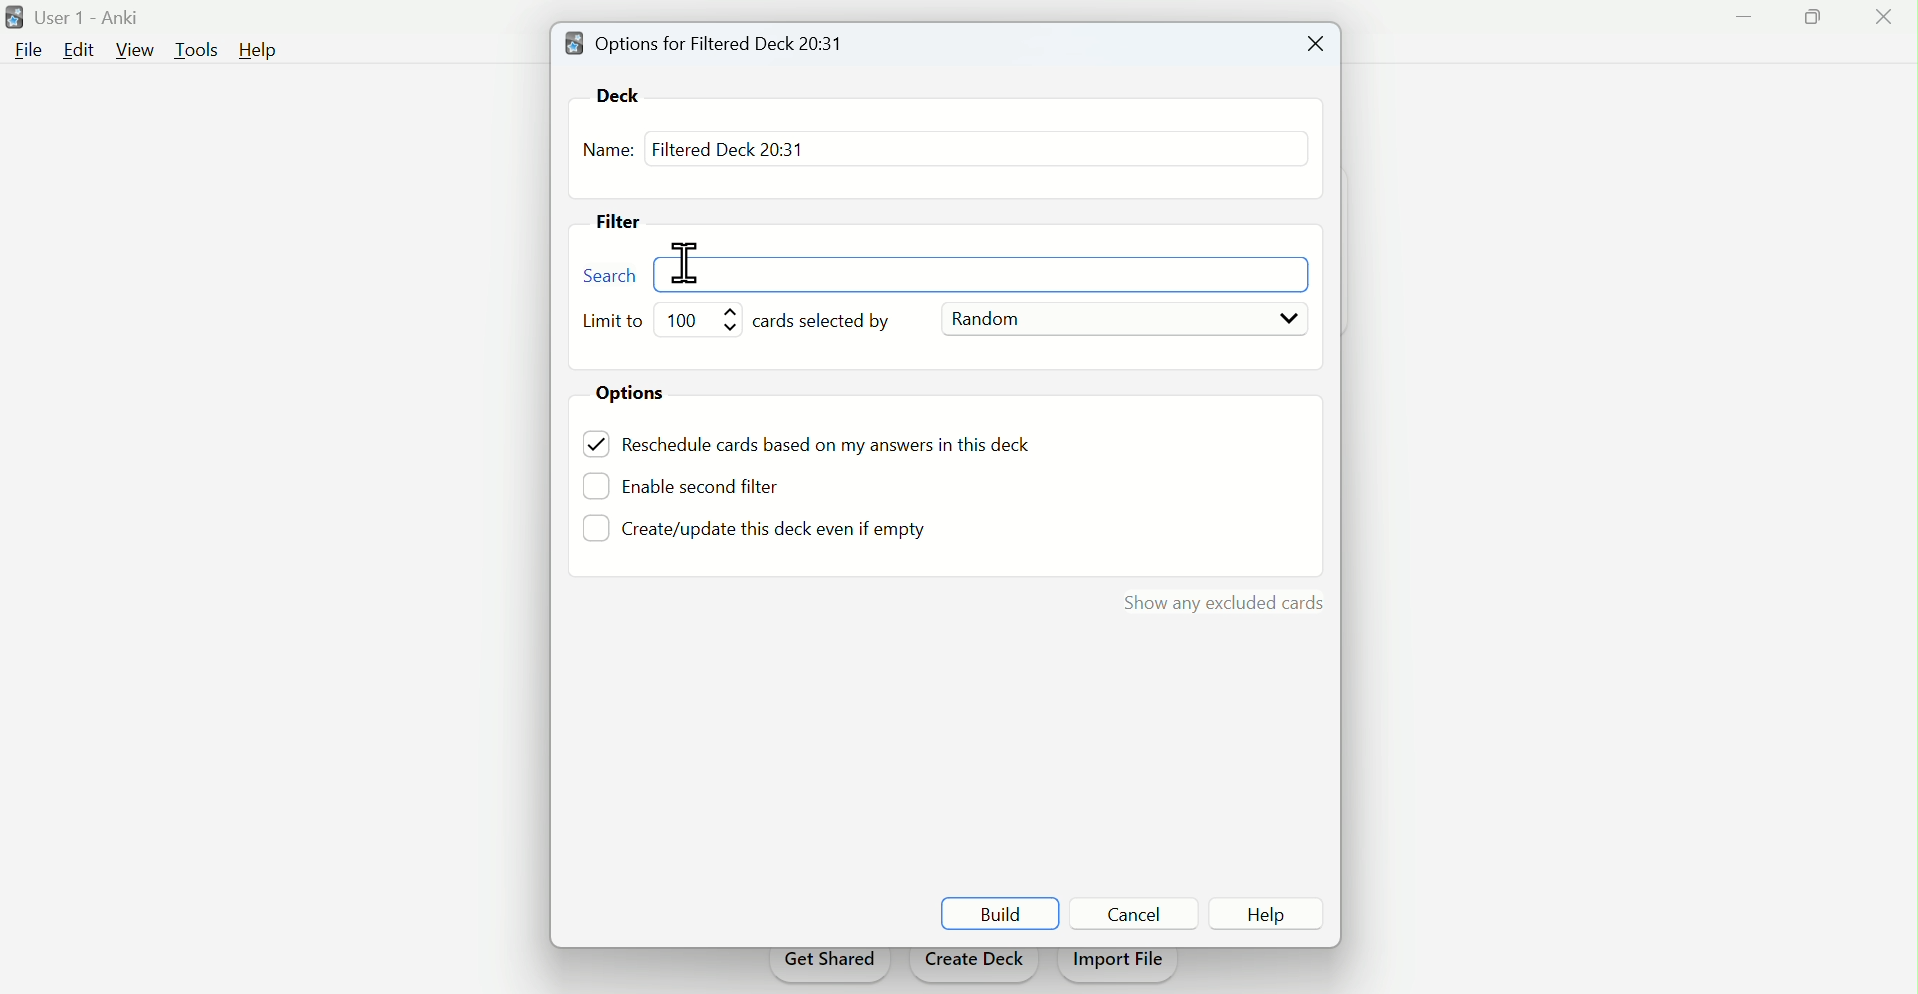 This screenshot has width=1918, height=994. I want to click on reschedule cards based on my answers in this tech, so click(840, 447).